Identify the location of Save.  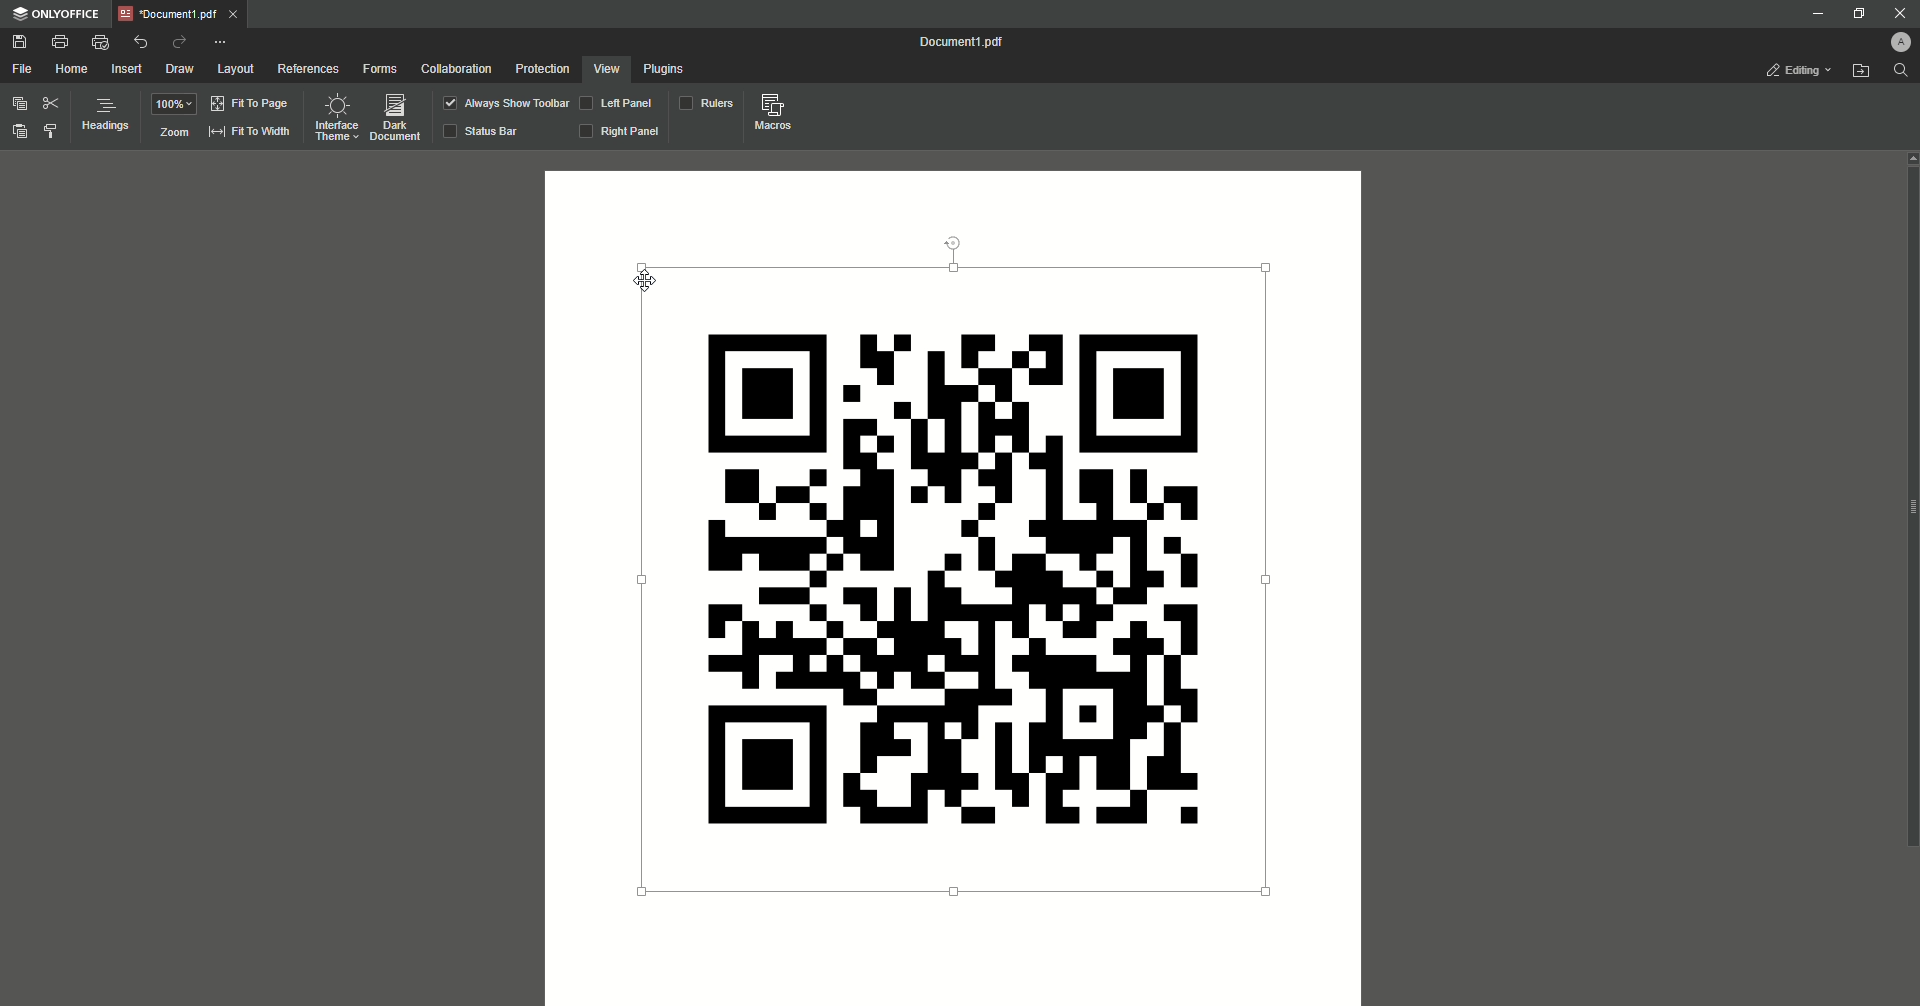
(20, 42).